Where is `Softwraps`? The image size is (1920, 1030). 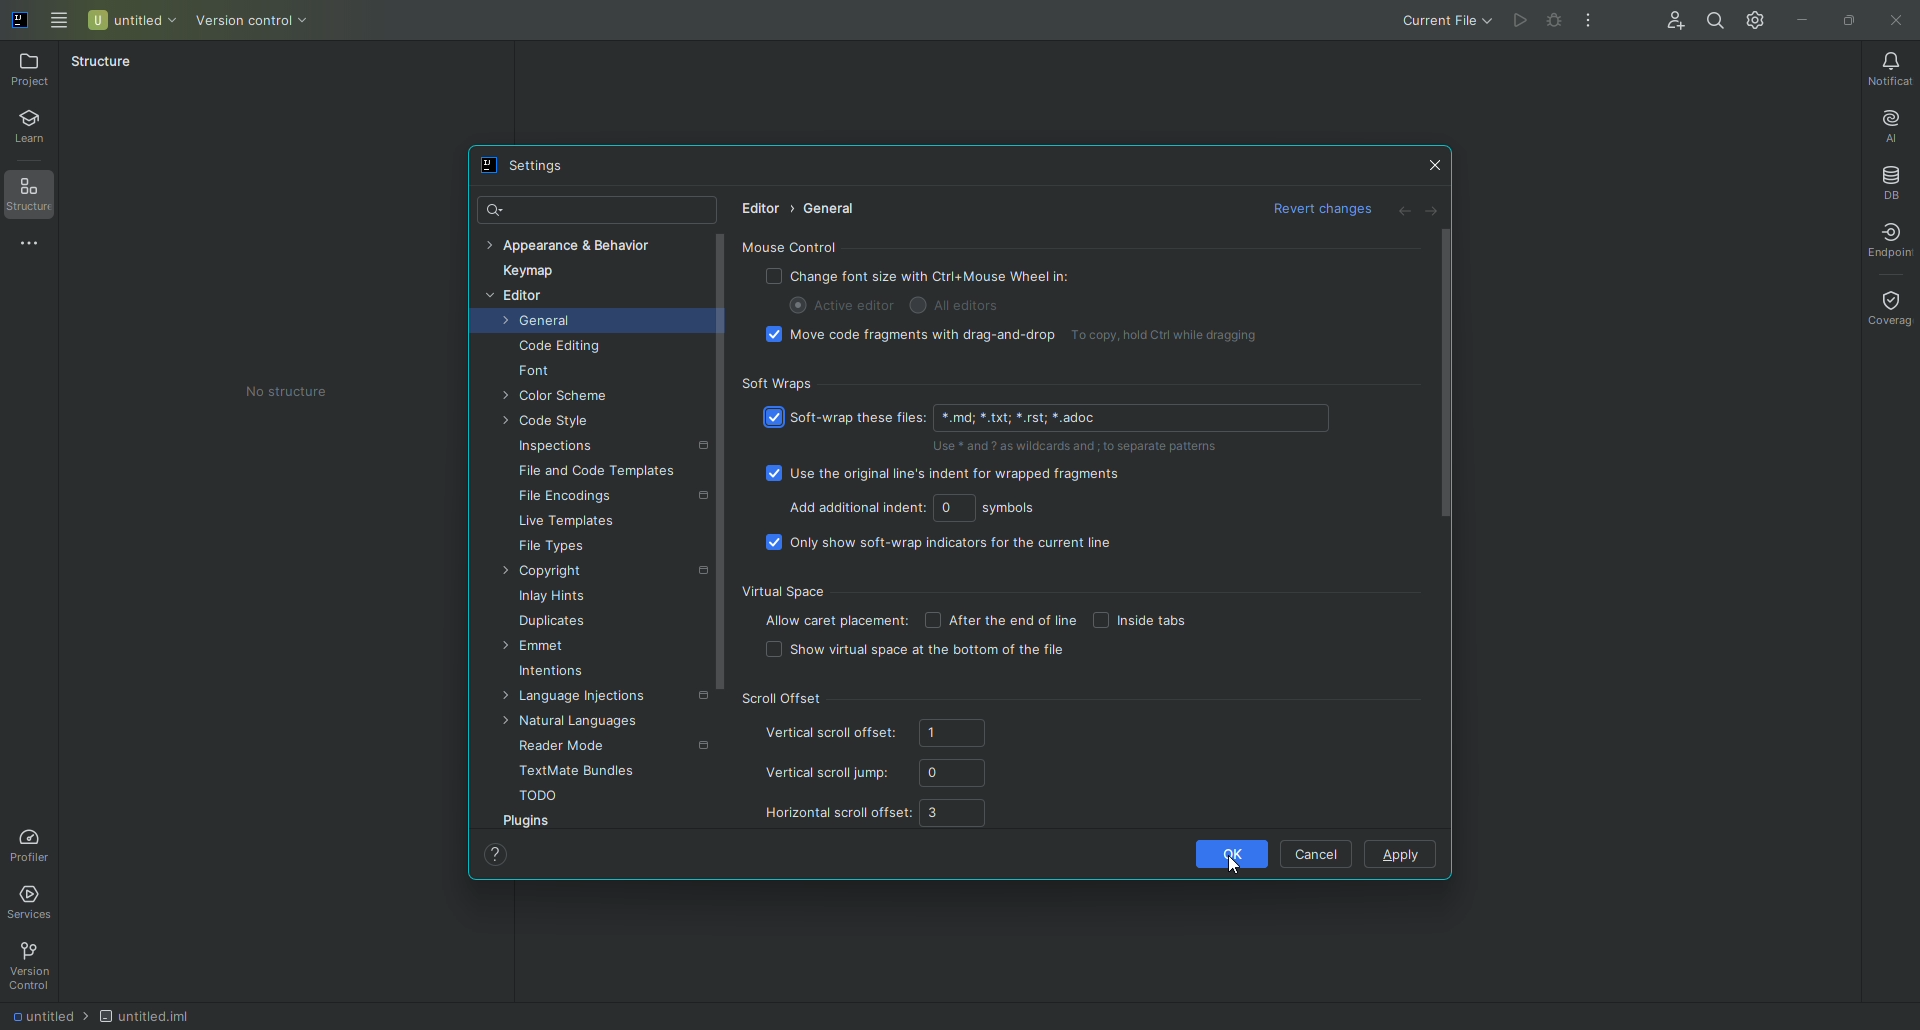
Softwraps is located at coordinates (776, 386).